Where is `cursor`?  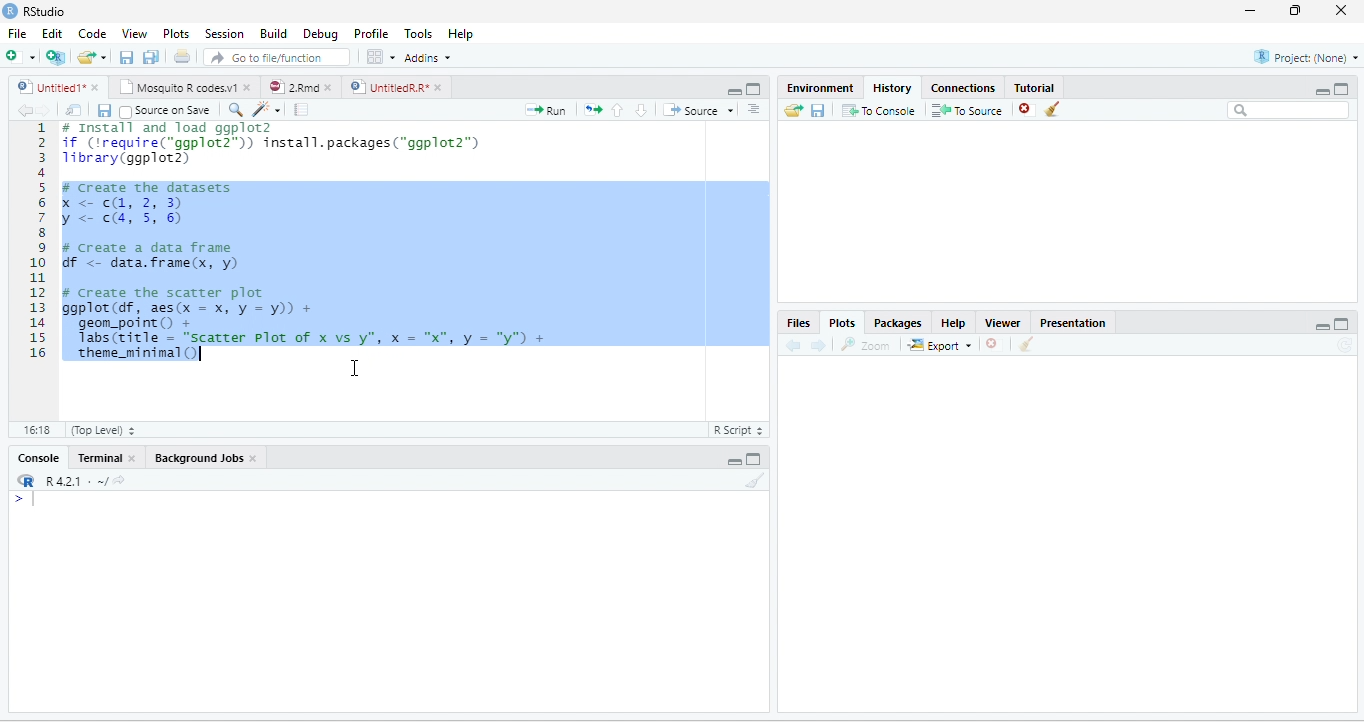
cursor is located at coordinates (354, 366).